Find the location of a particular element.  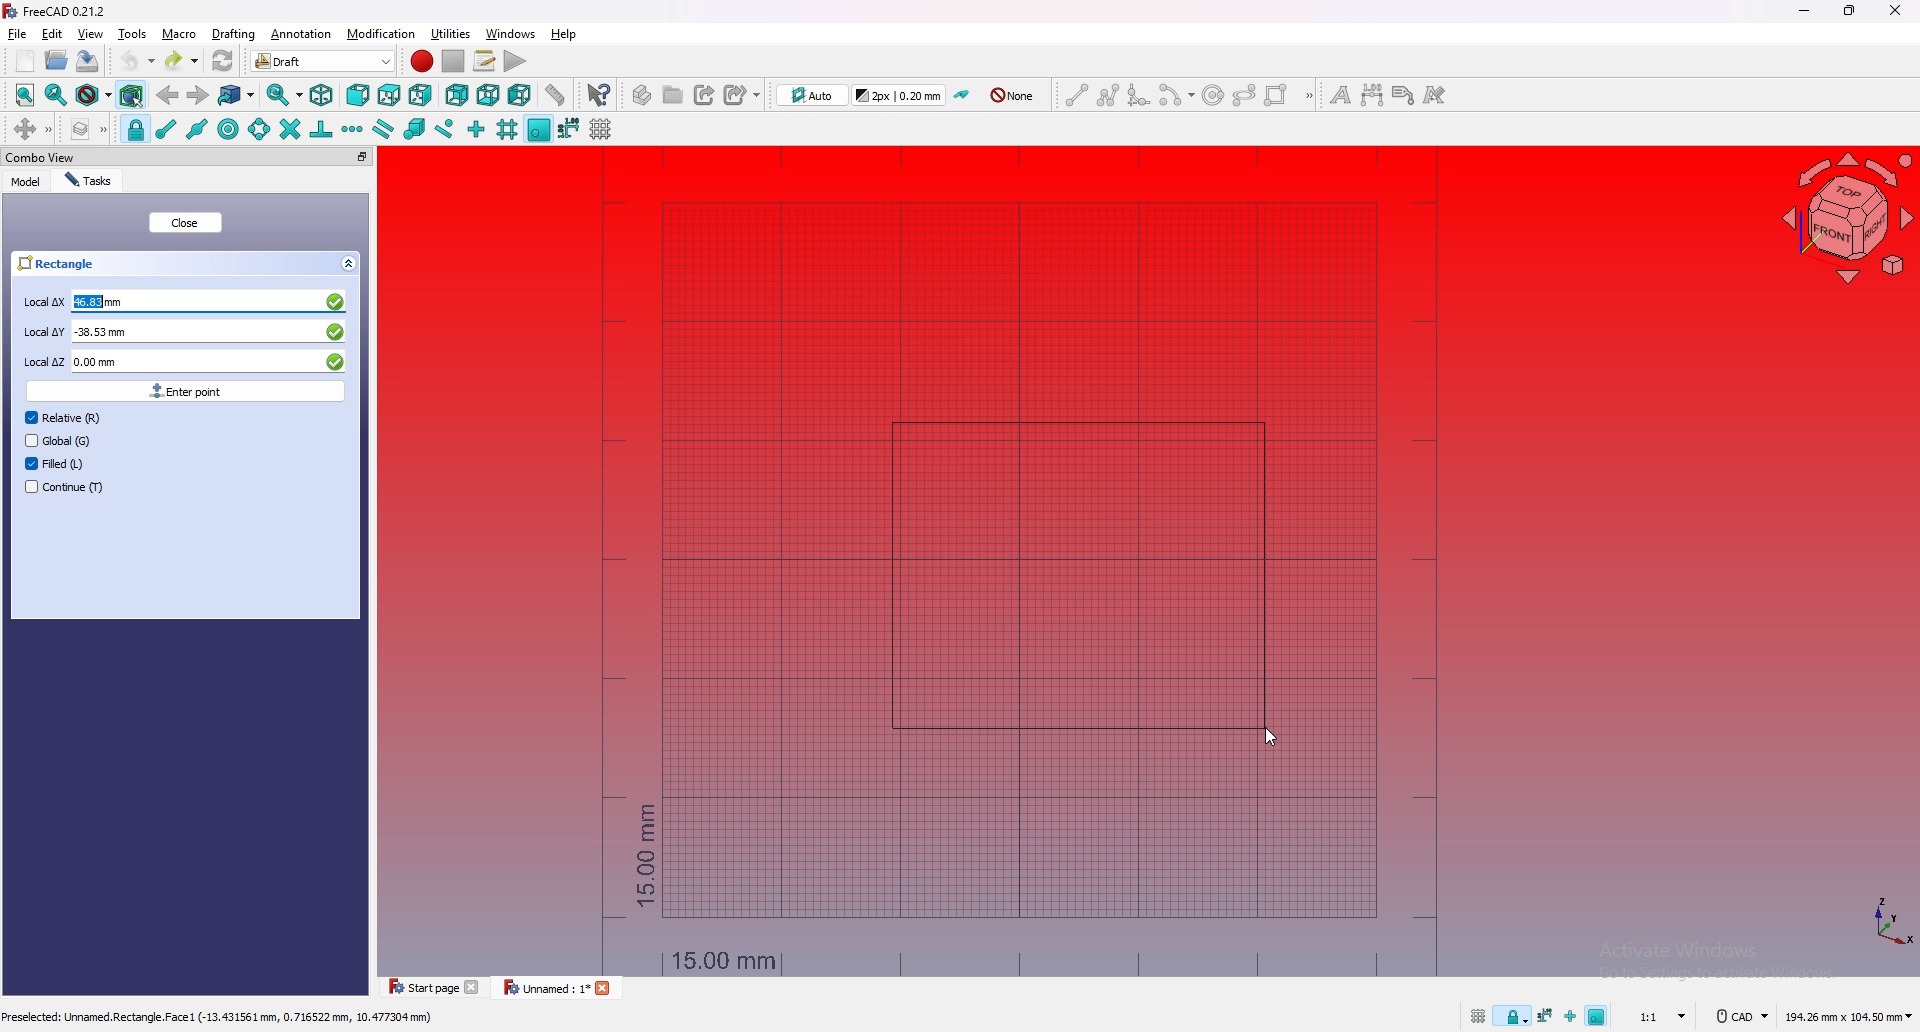

measure distance is located at coordinates (555, 94).